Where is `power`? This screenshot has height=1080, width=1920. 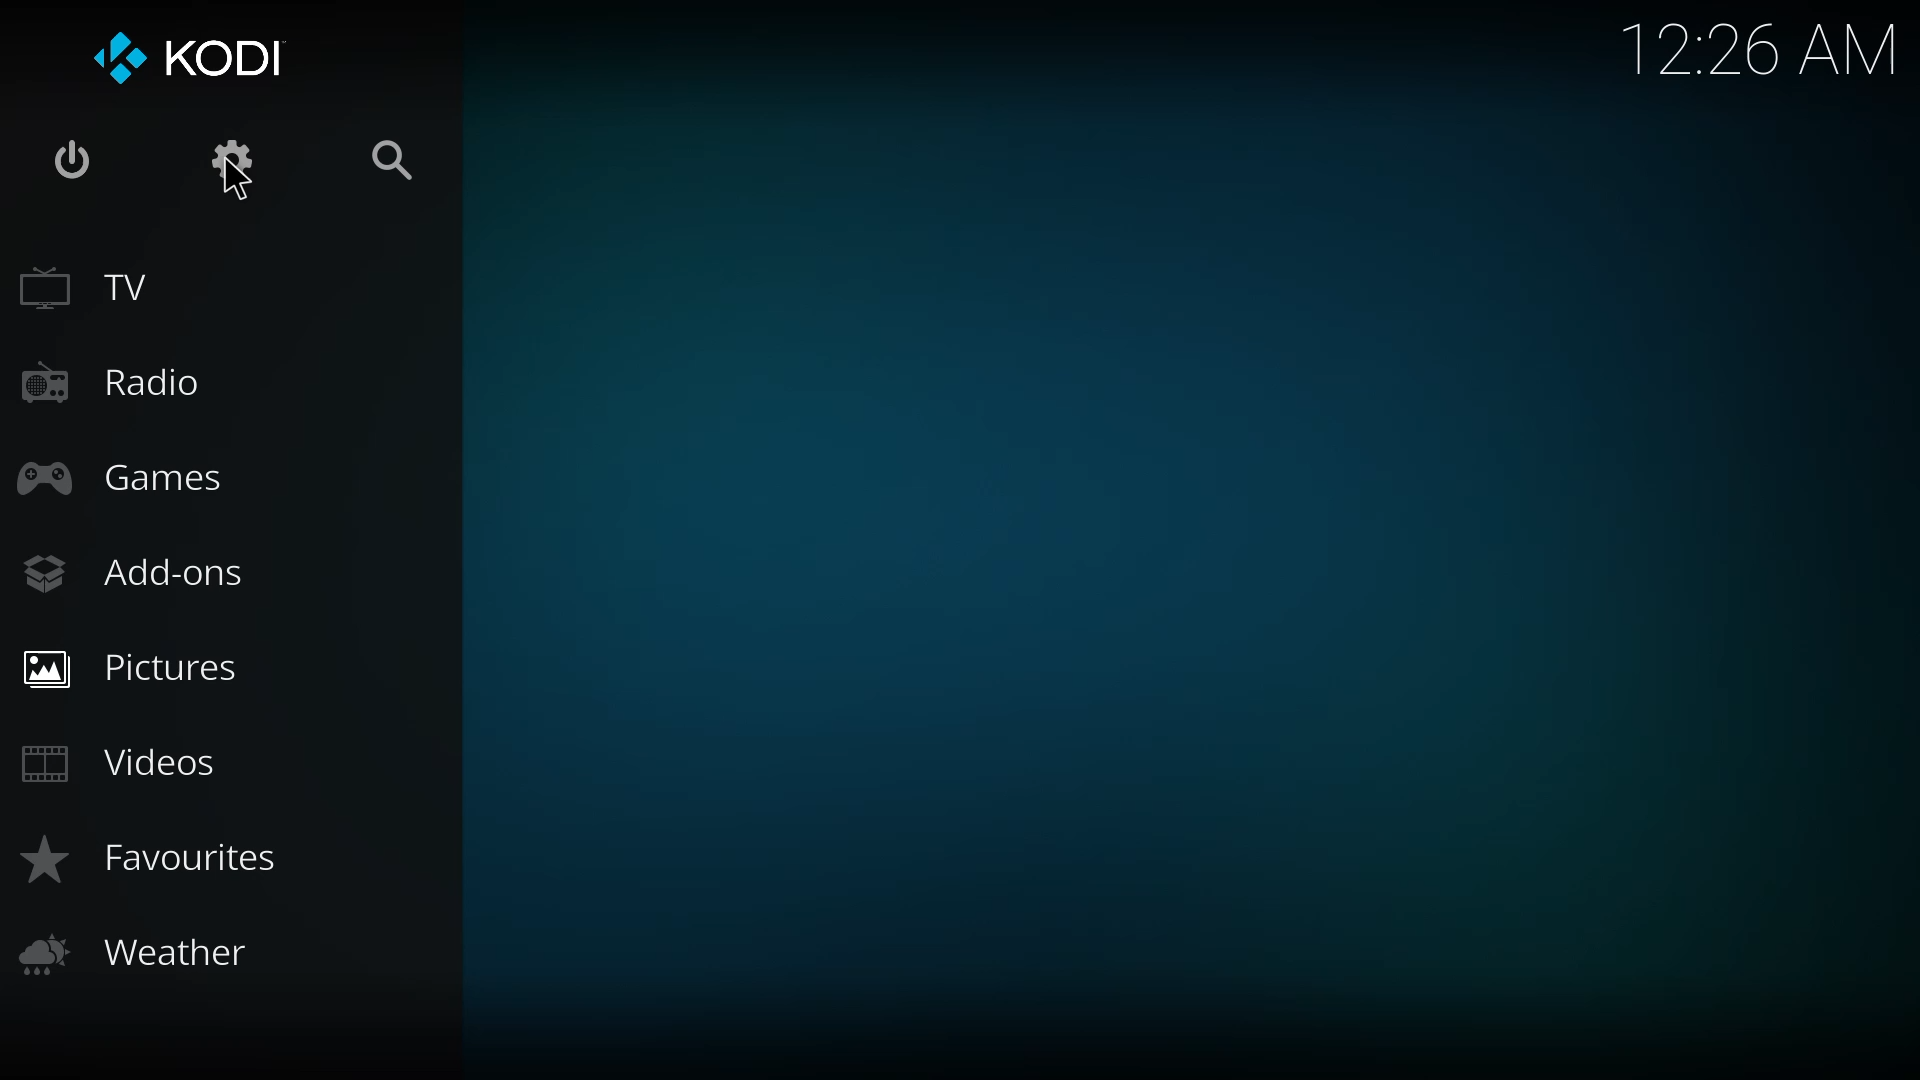
power is located at coordinates (72, 161).